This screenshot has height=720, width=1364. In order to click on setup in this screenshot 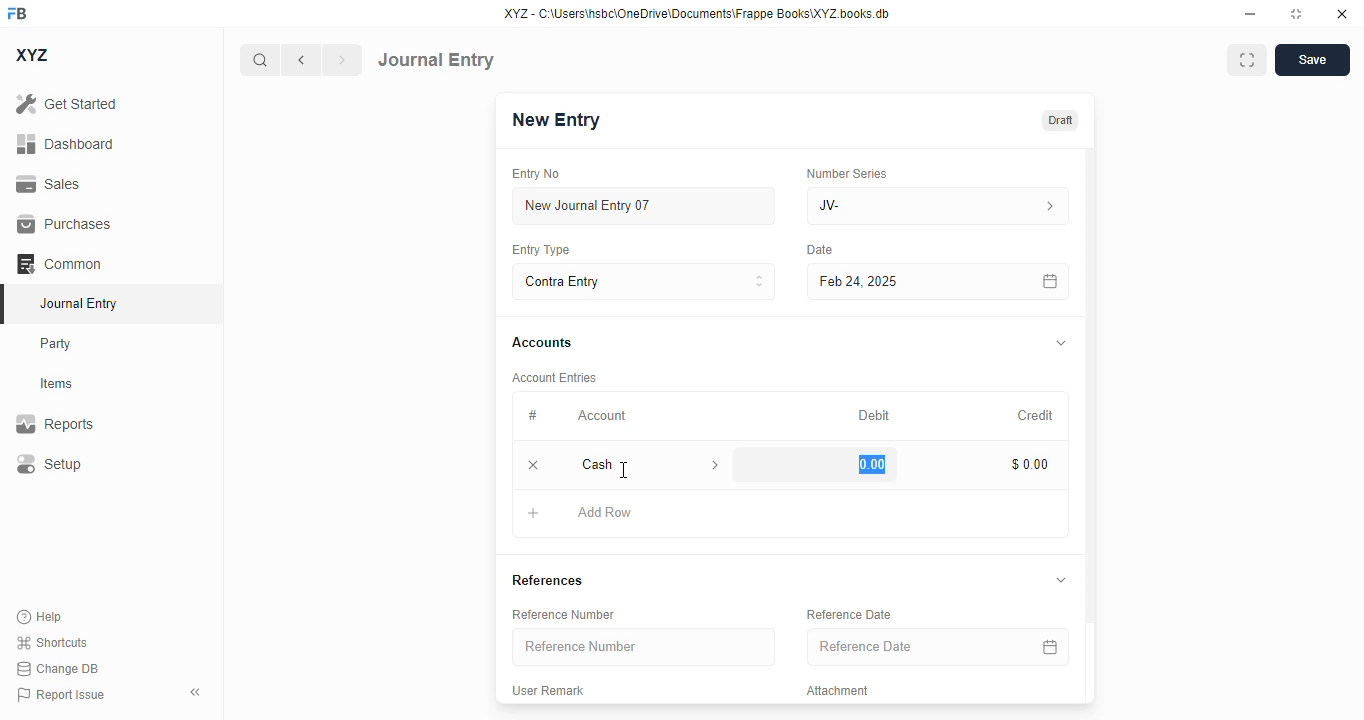, I will do `click(49, 463)`.